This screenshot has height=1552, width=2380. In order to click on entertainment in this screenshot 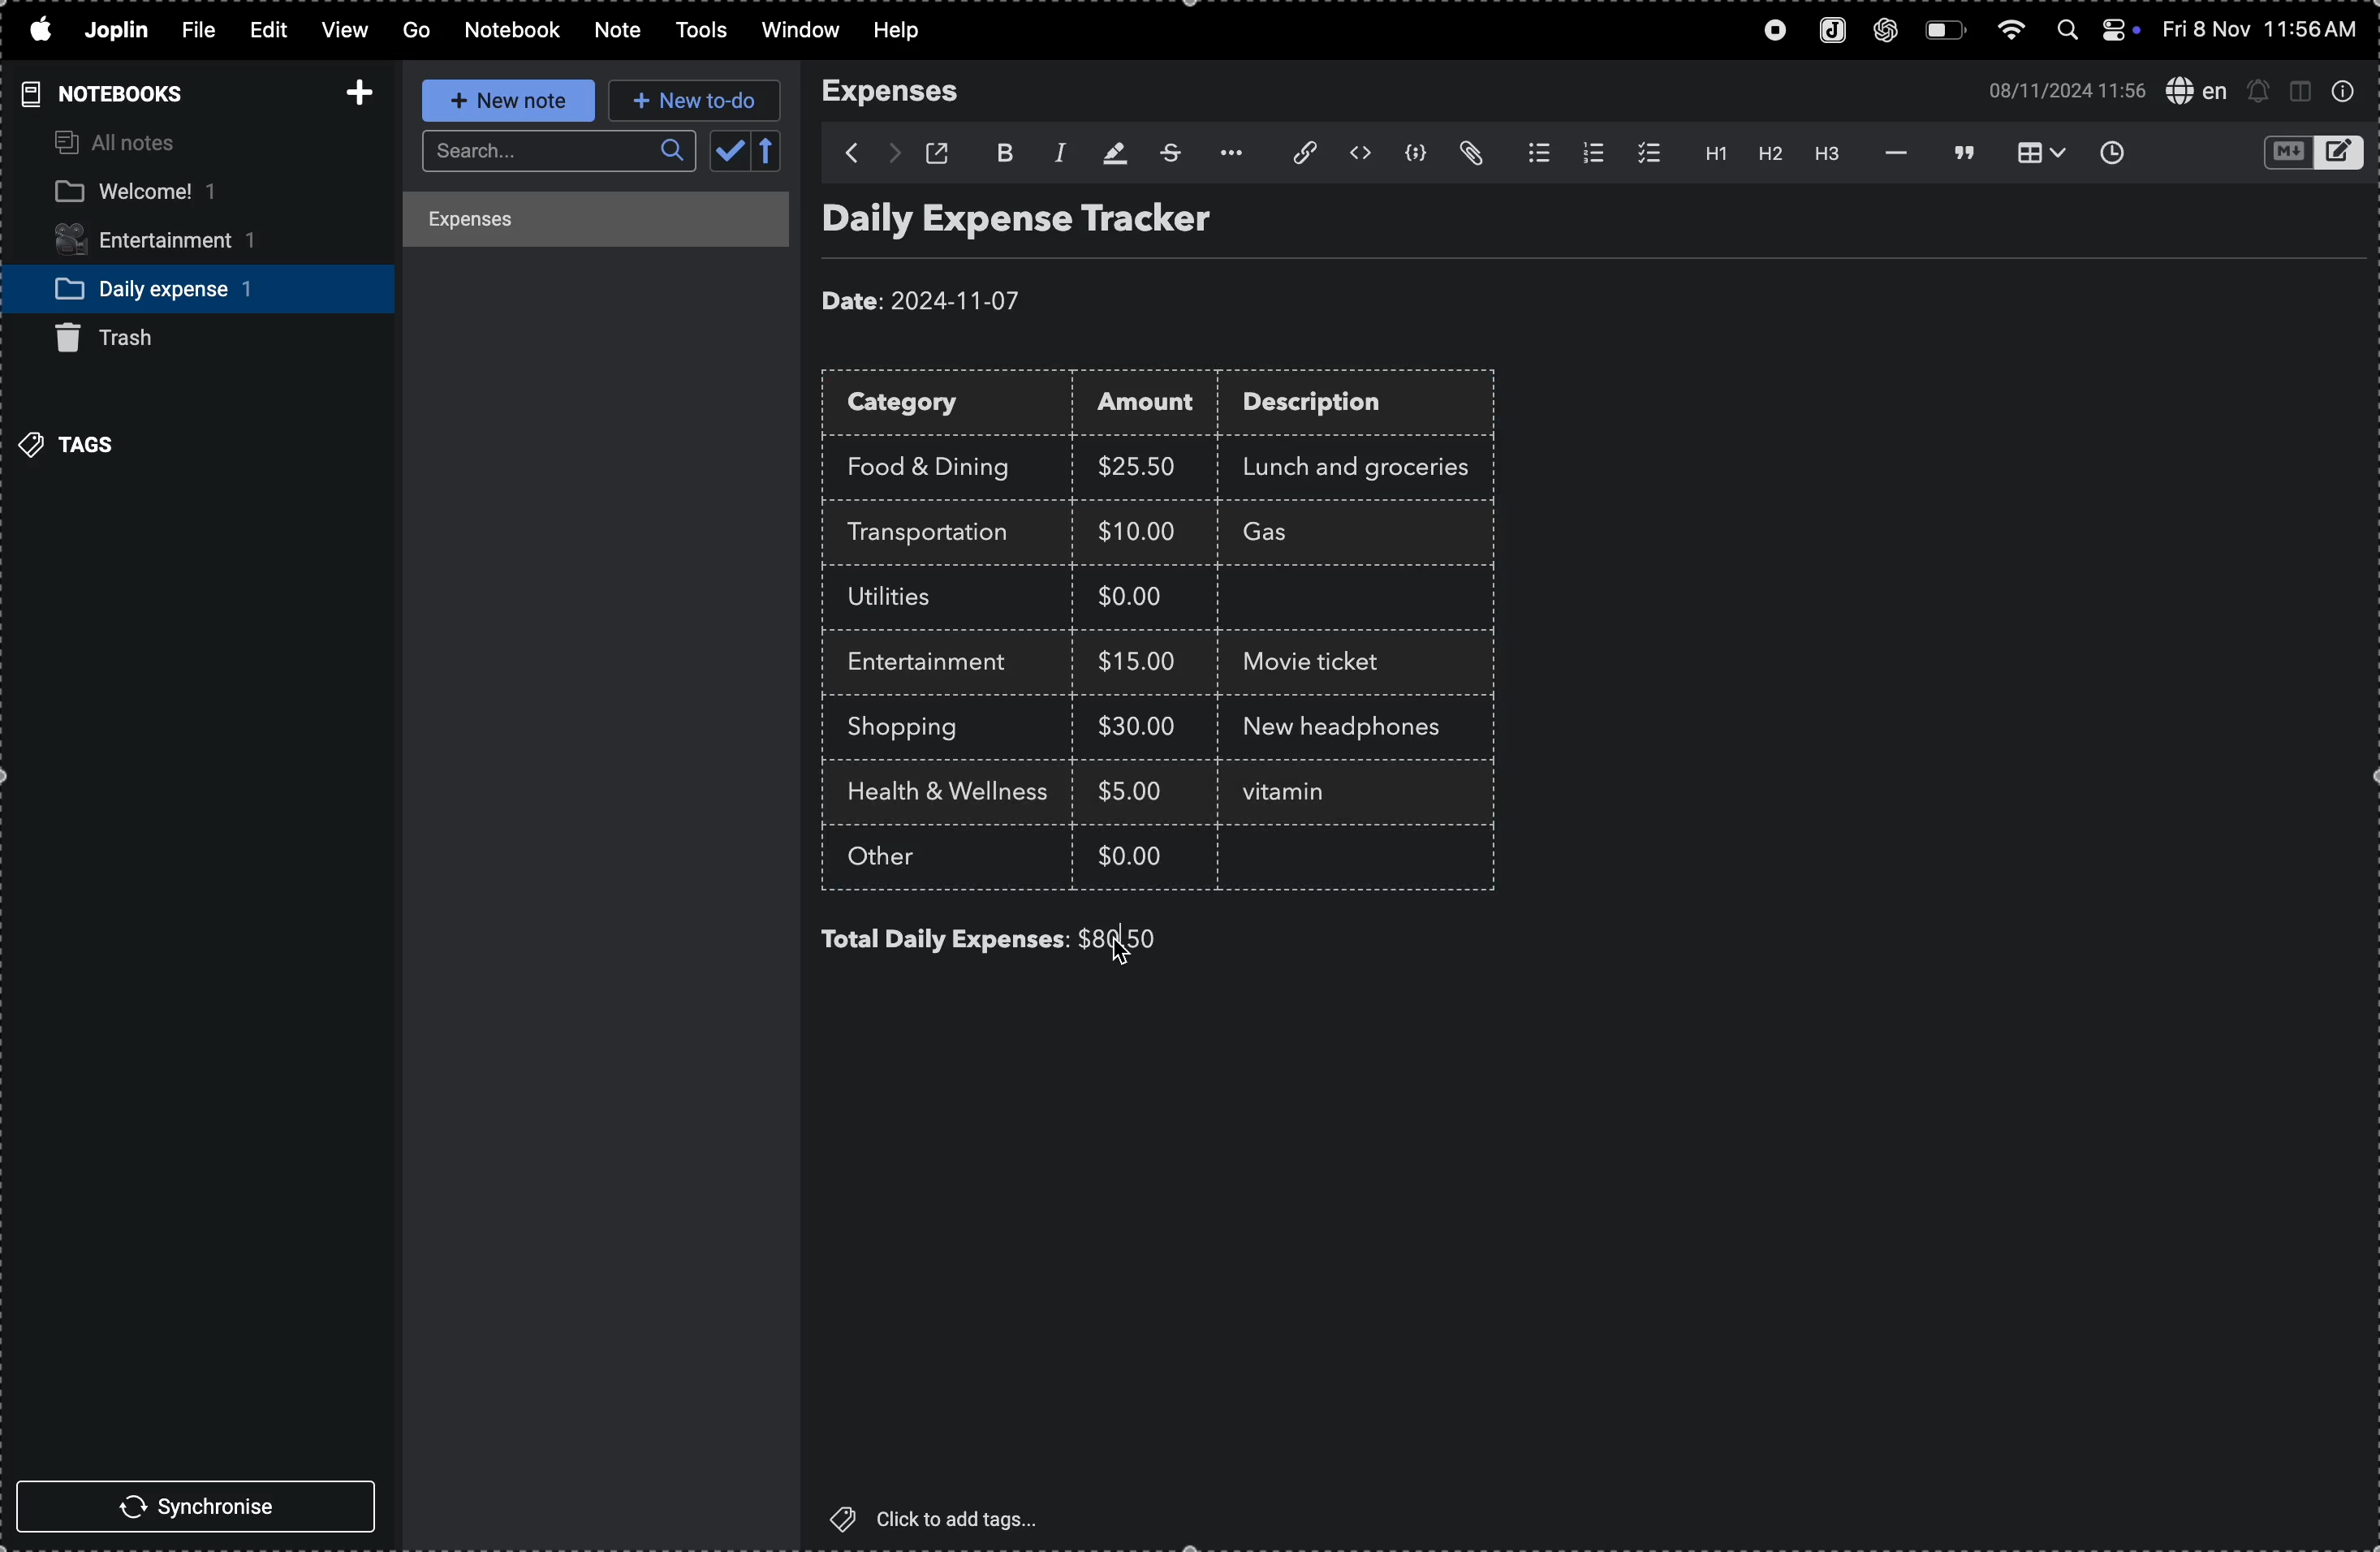, I will do `click(938, 663)`.